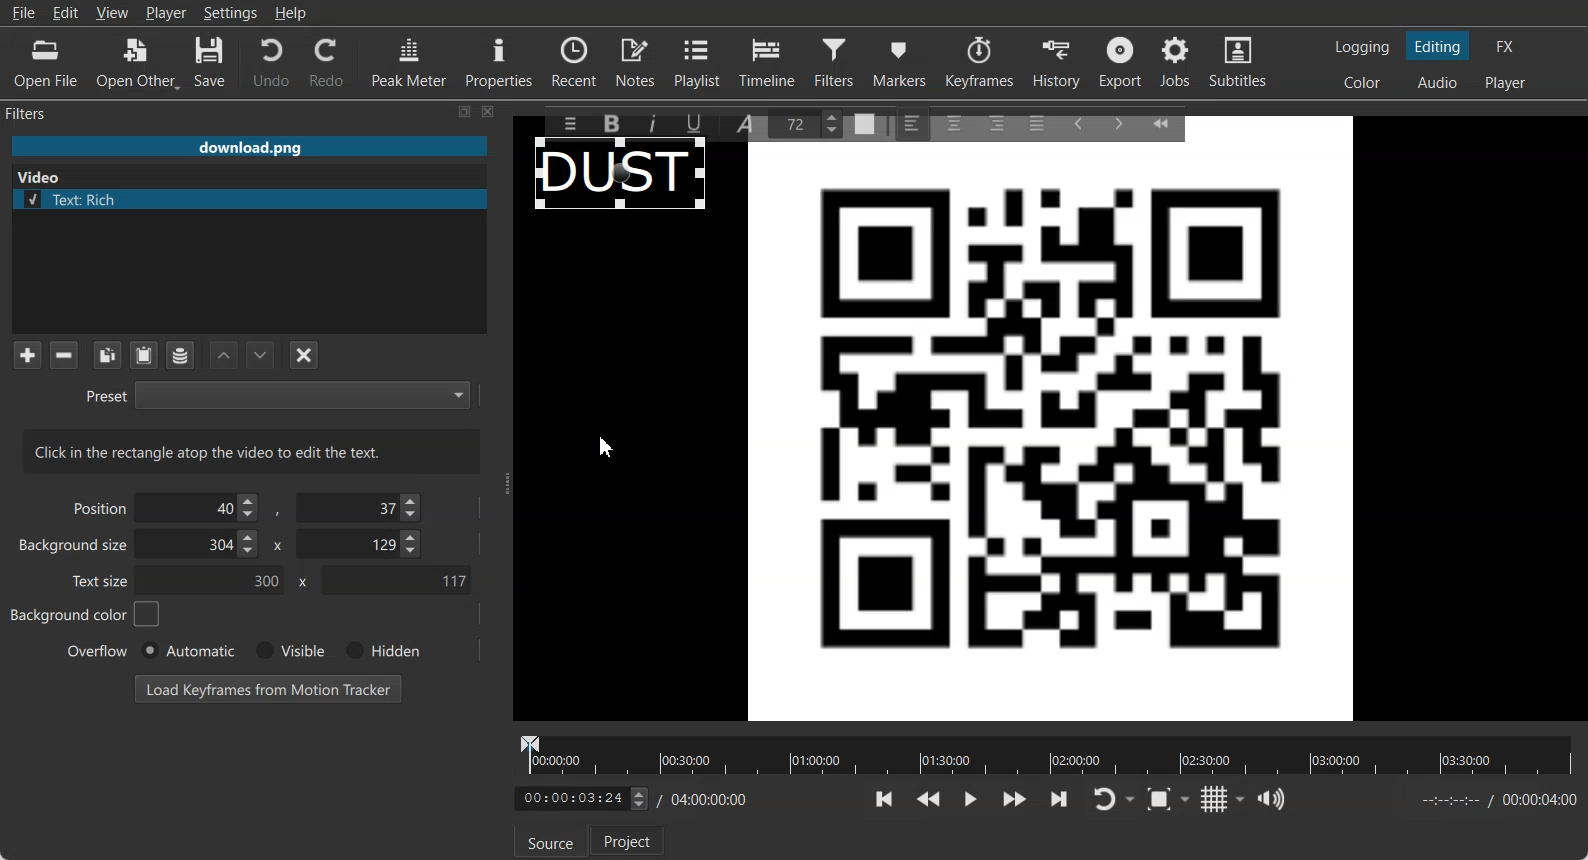 The height and width of the screenshot is (860, 1588). What do you see at coordinates (569, 123) in the screenshot?
I see `Menu` at bounding box center [569, 123].